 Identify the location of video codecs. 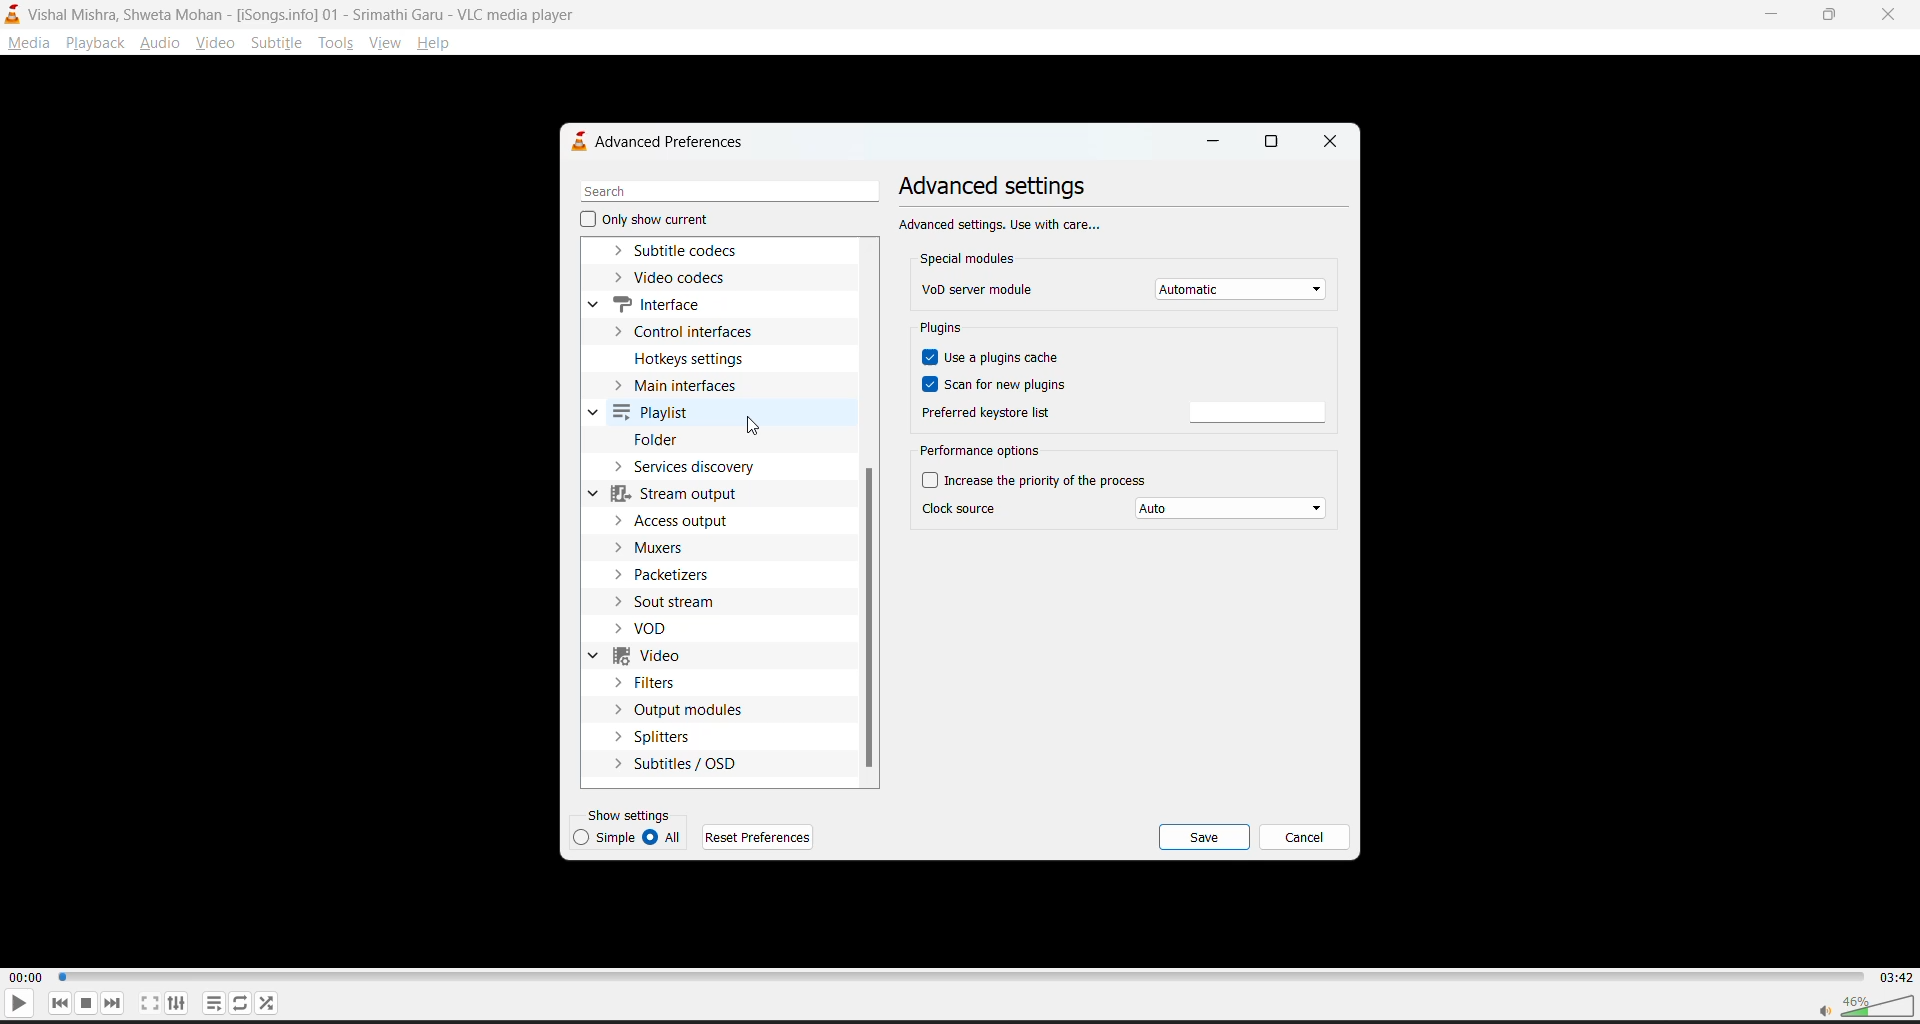
(684, 279).